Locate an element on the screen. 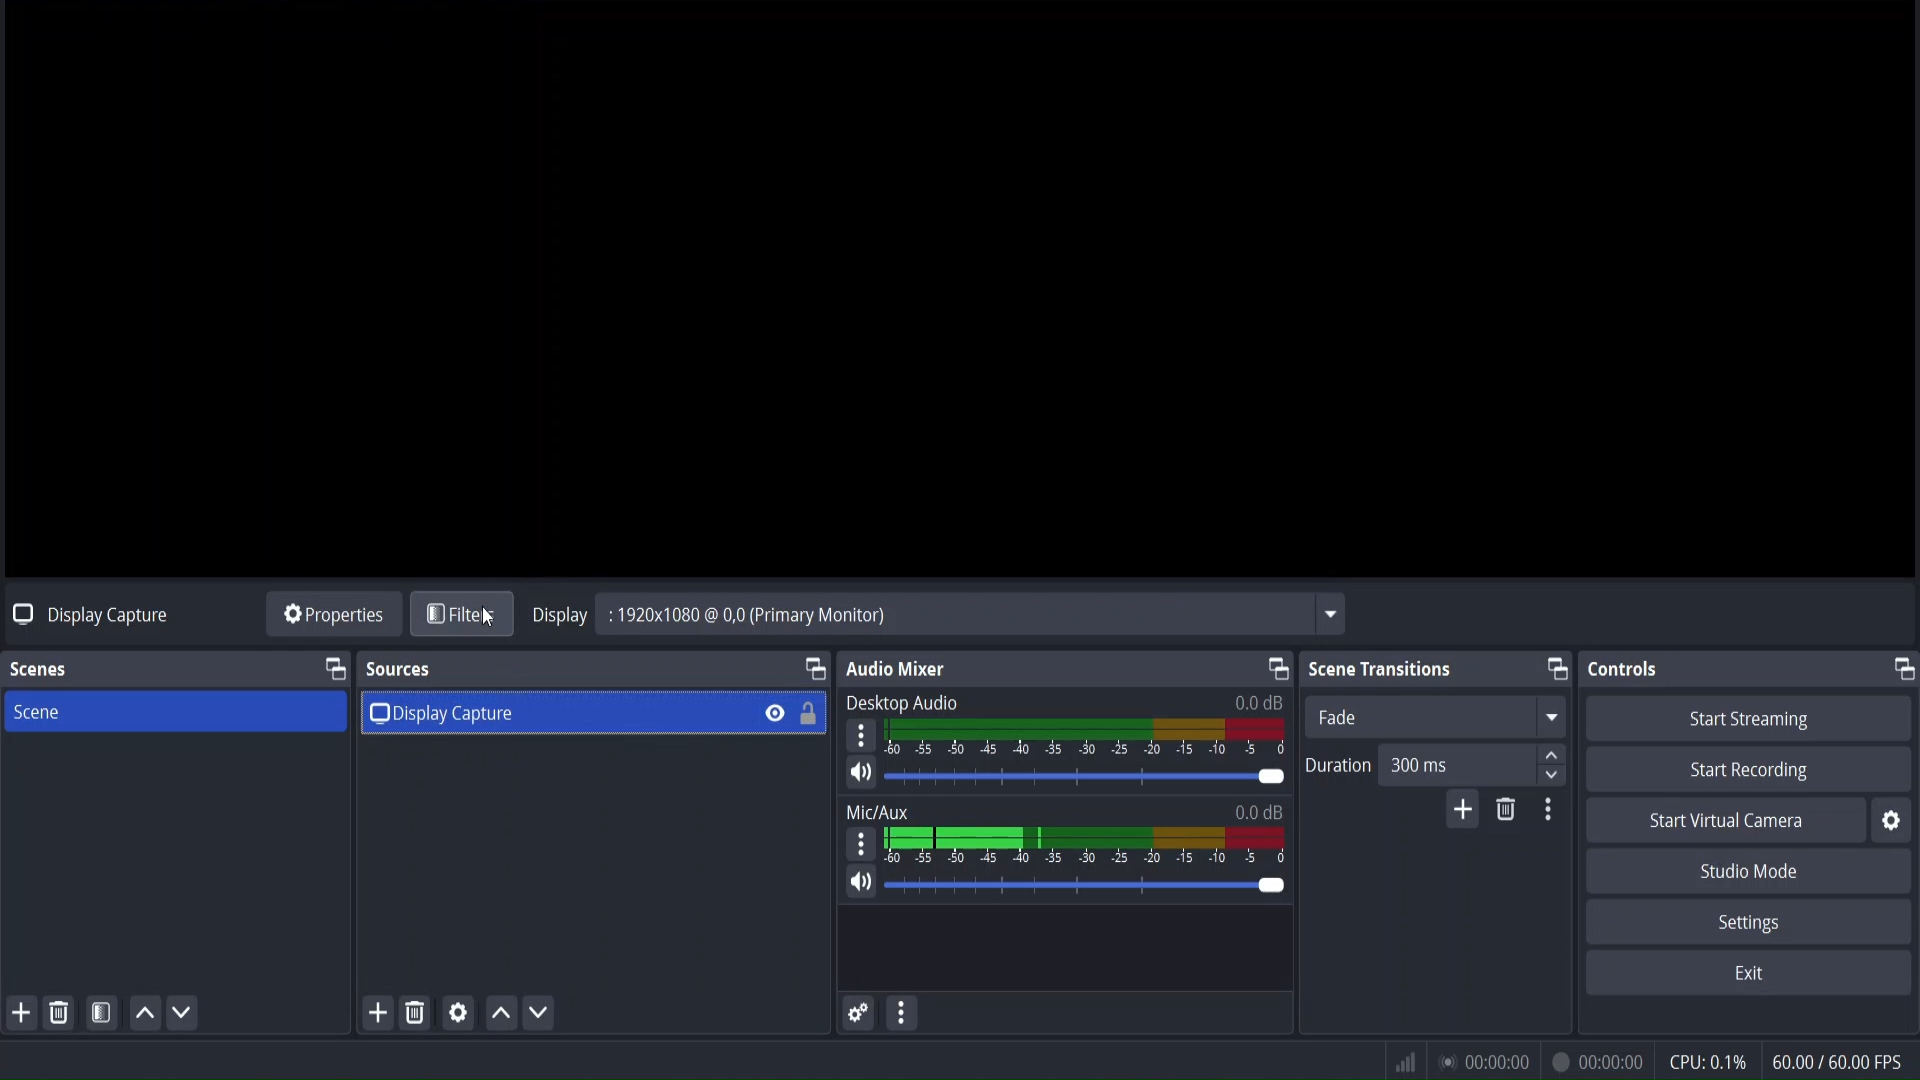 The height and width of the screenshot is (1080, 1920). Mix/Aux is located at coordinates (874, 811).